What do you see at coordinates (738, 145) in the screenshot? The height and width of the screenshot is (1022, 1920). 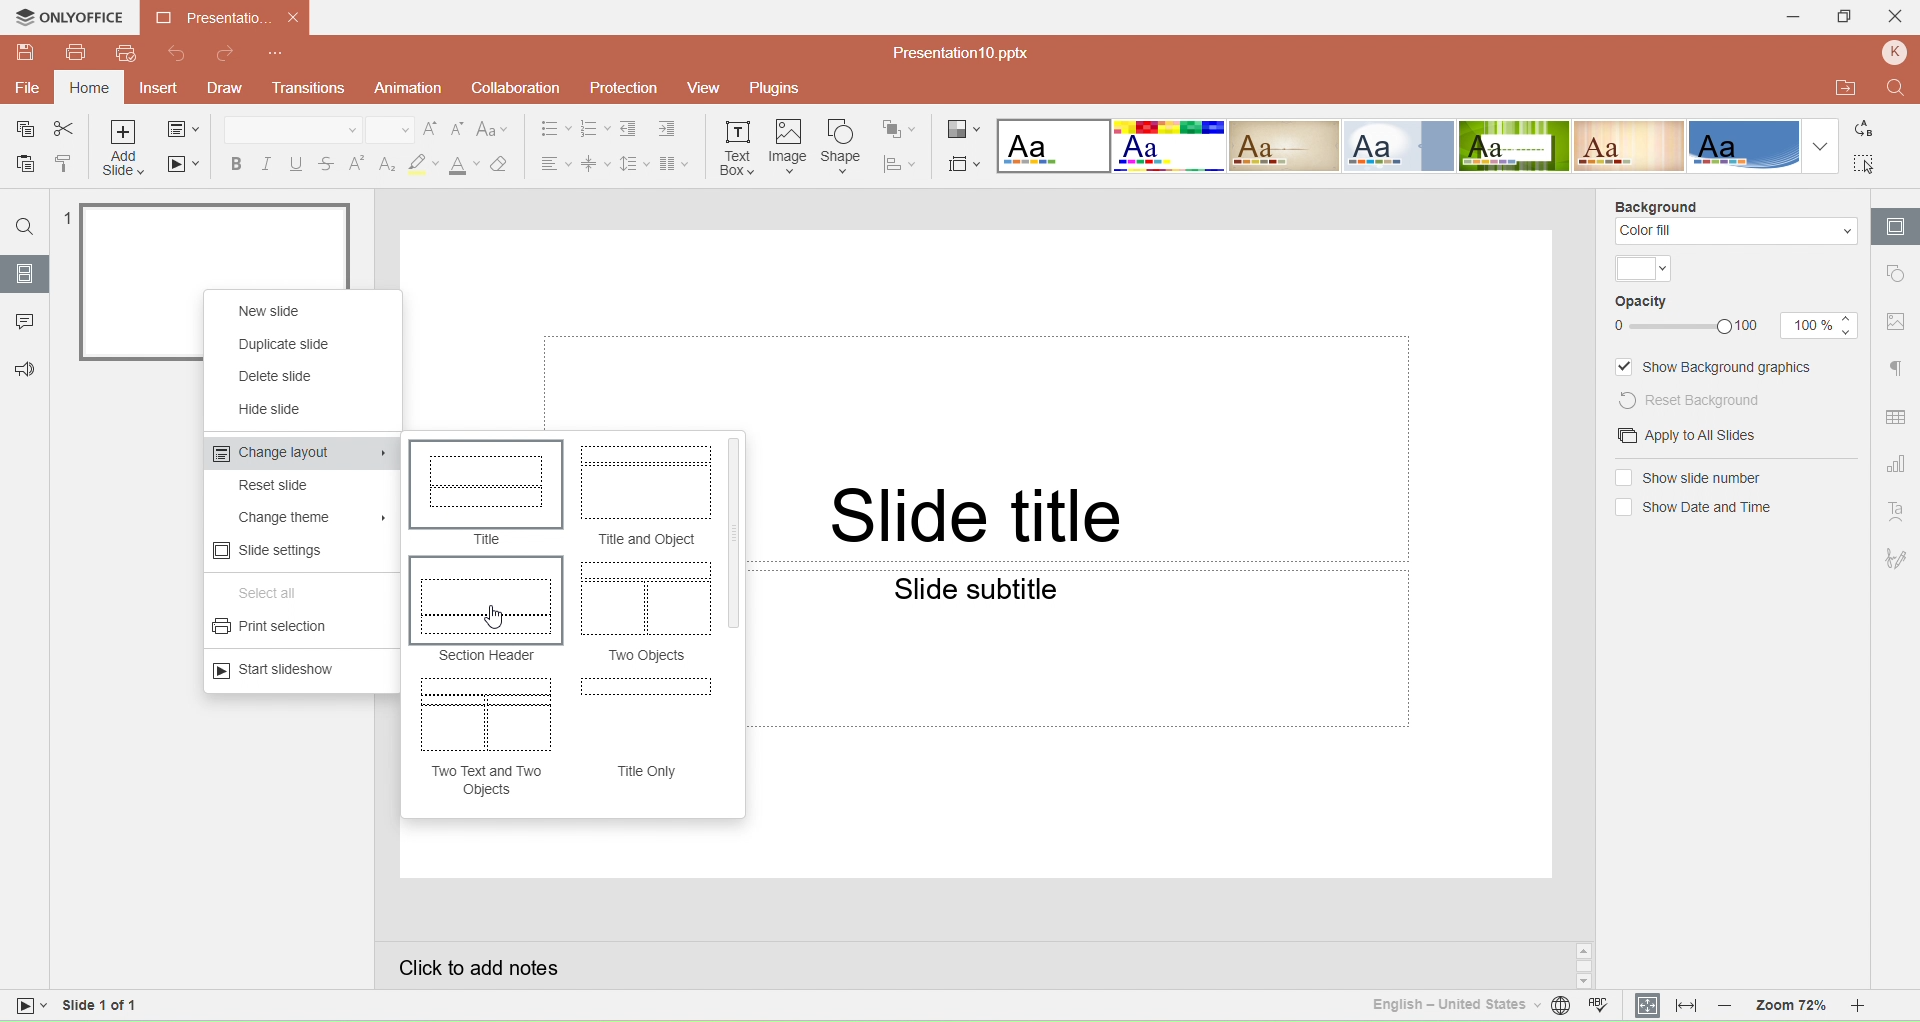 I see `Insert text box` at bounding box center [738, 145].